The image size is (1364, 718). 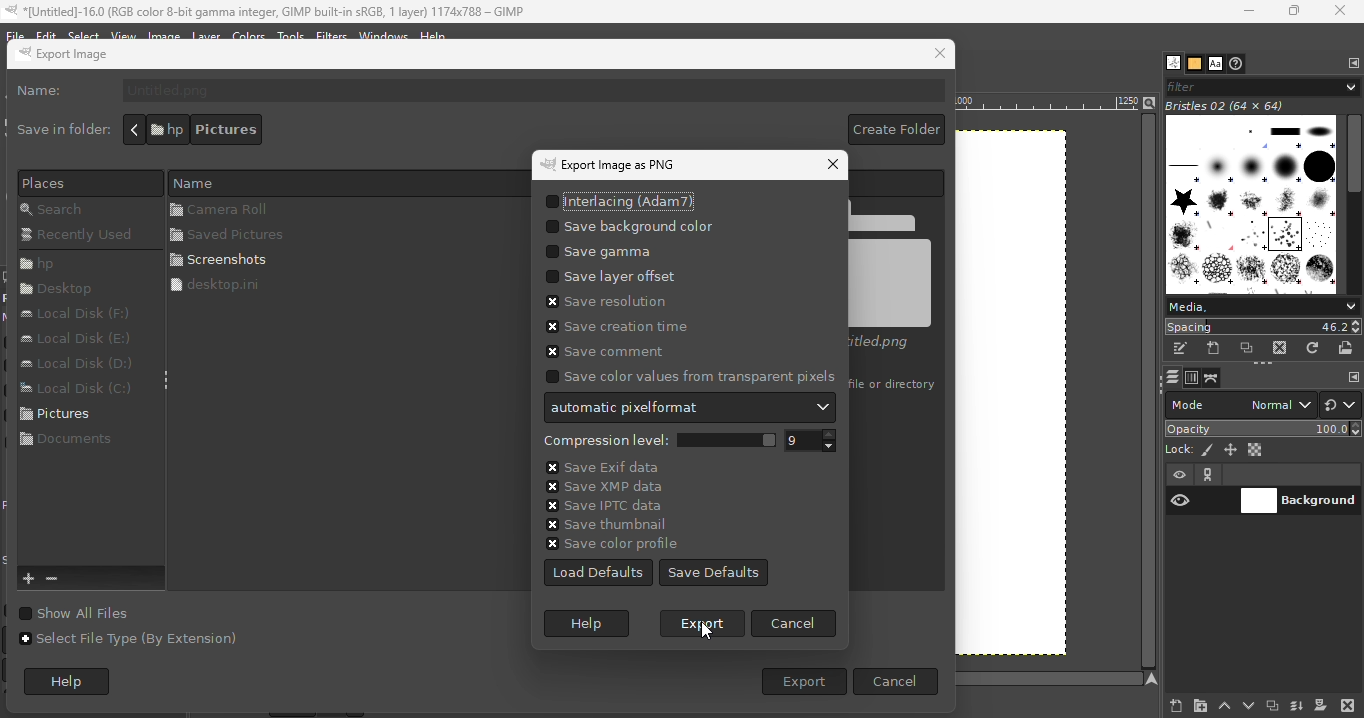 What do you see at coordinates (1248, 348) in the screenshot?
I see `Duplicate this brush` at bounding box center [1248, 348].